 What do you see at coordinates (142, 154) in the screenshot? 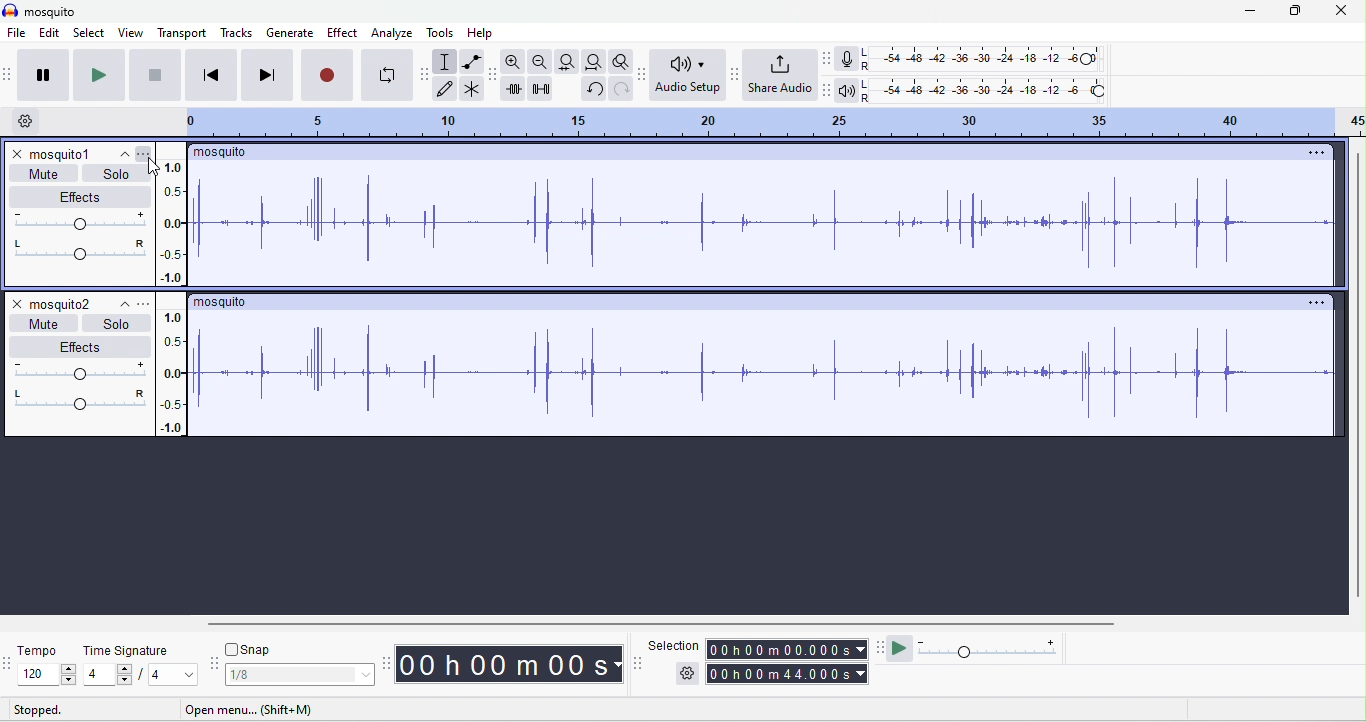
I see `options` at bounding box center [142, 154].